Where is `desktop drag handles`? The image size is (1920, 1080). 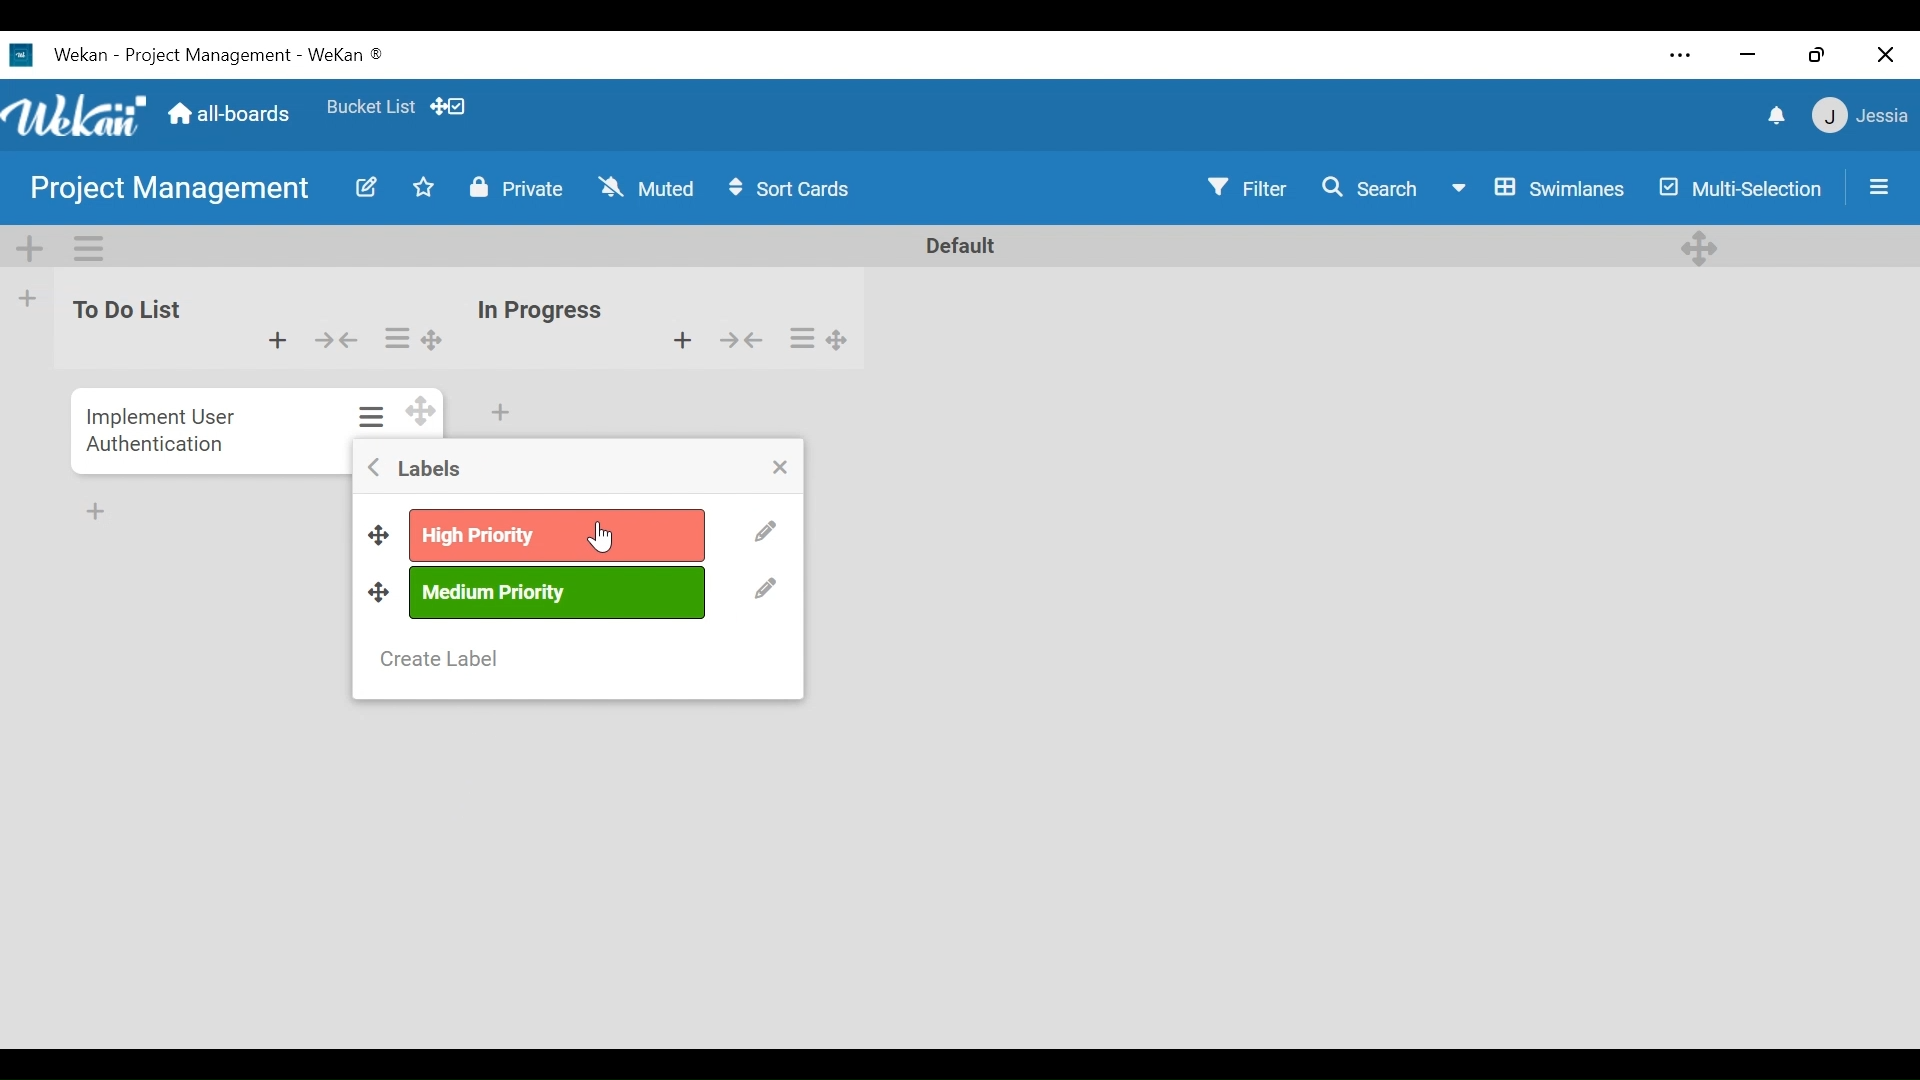
desktop drag handles is located at coordinates (419, 410).